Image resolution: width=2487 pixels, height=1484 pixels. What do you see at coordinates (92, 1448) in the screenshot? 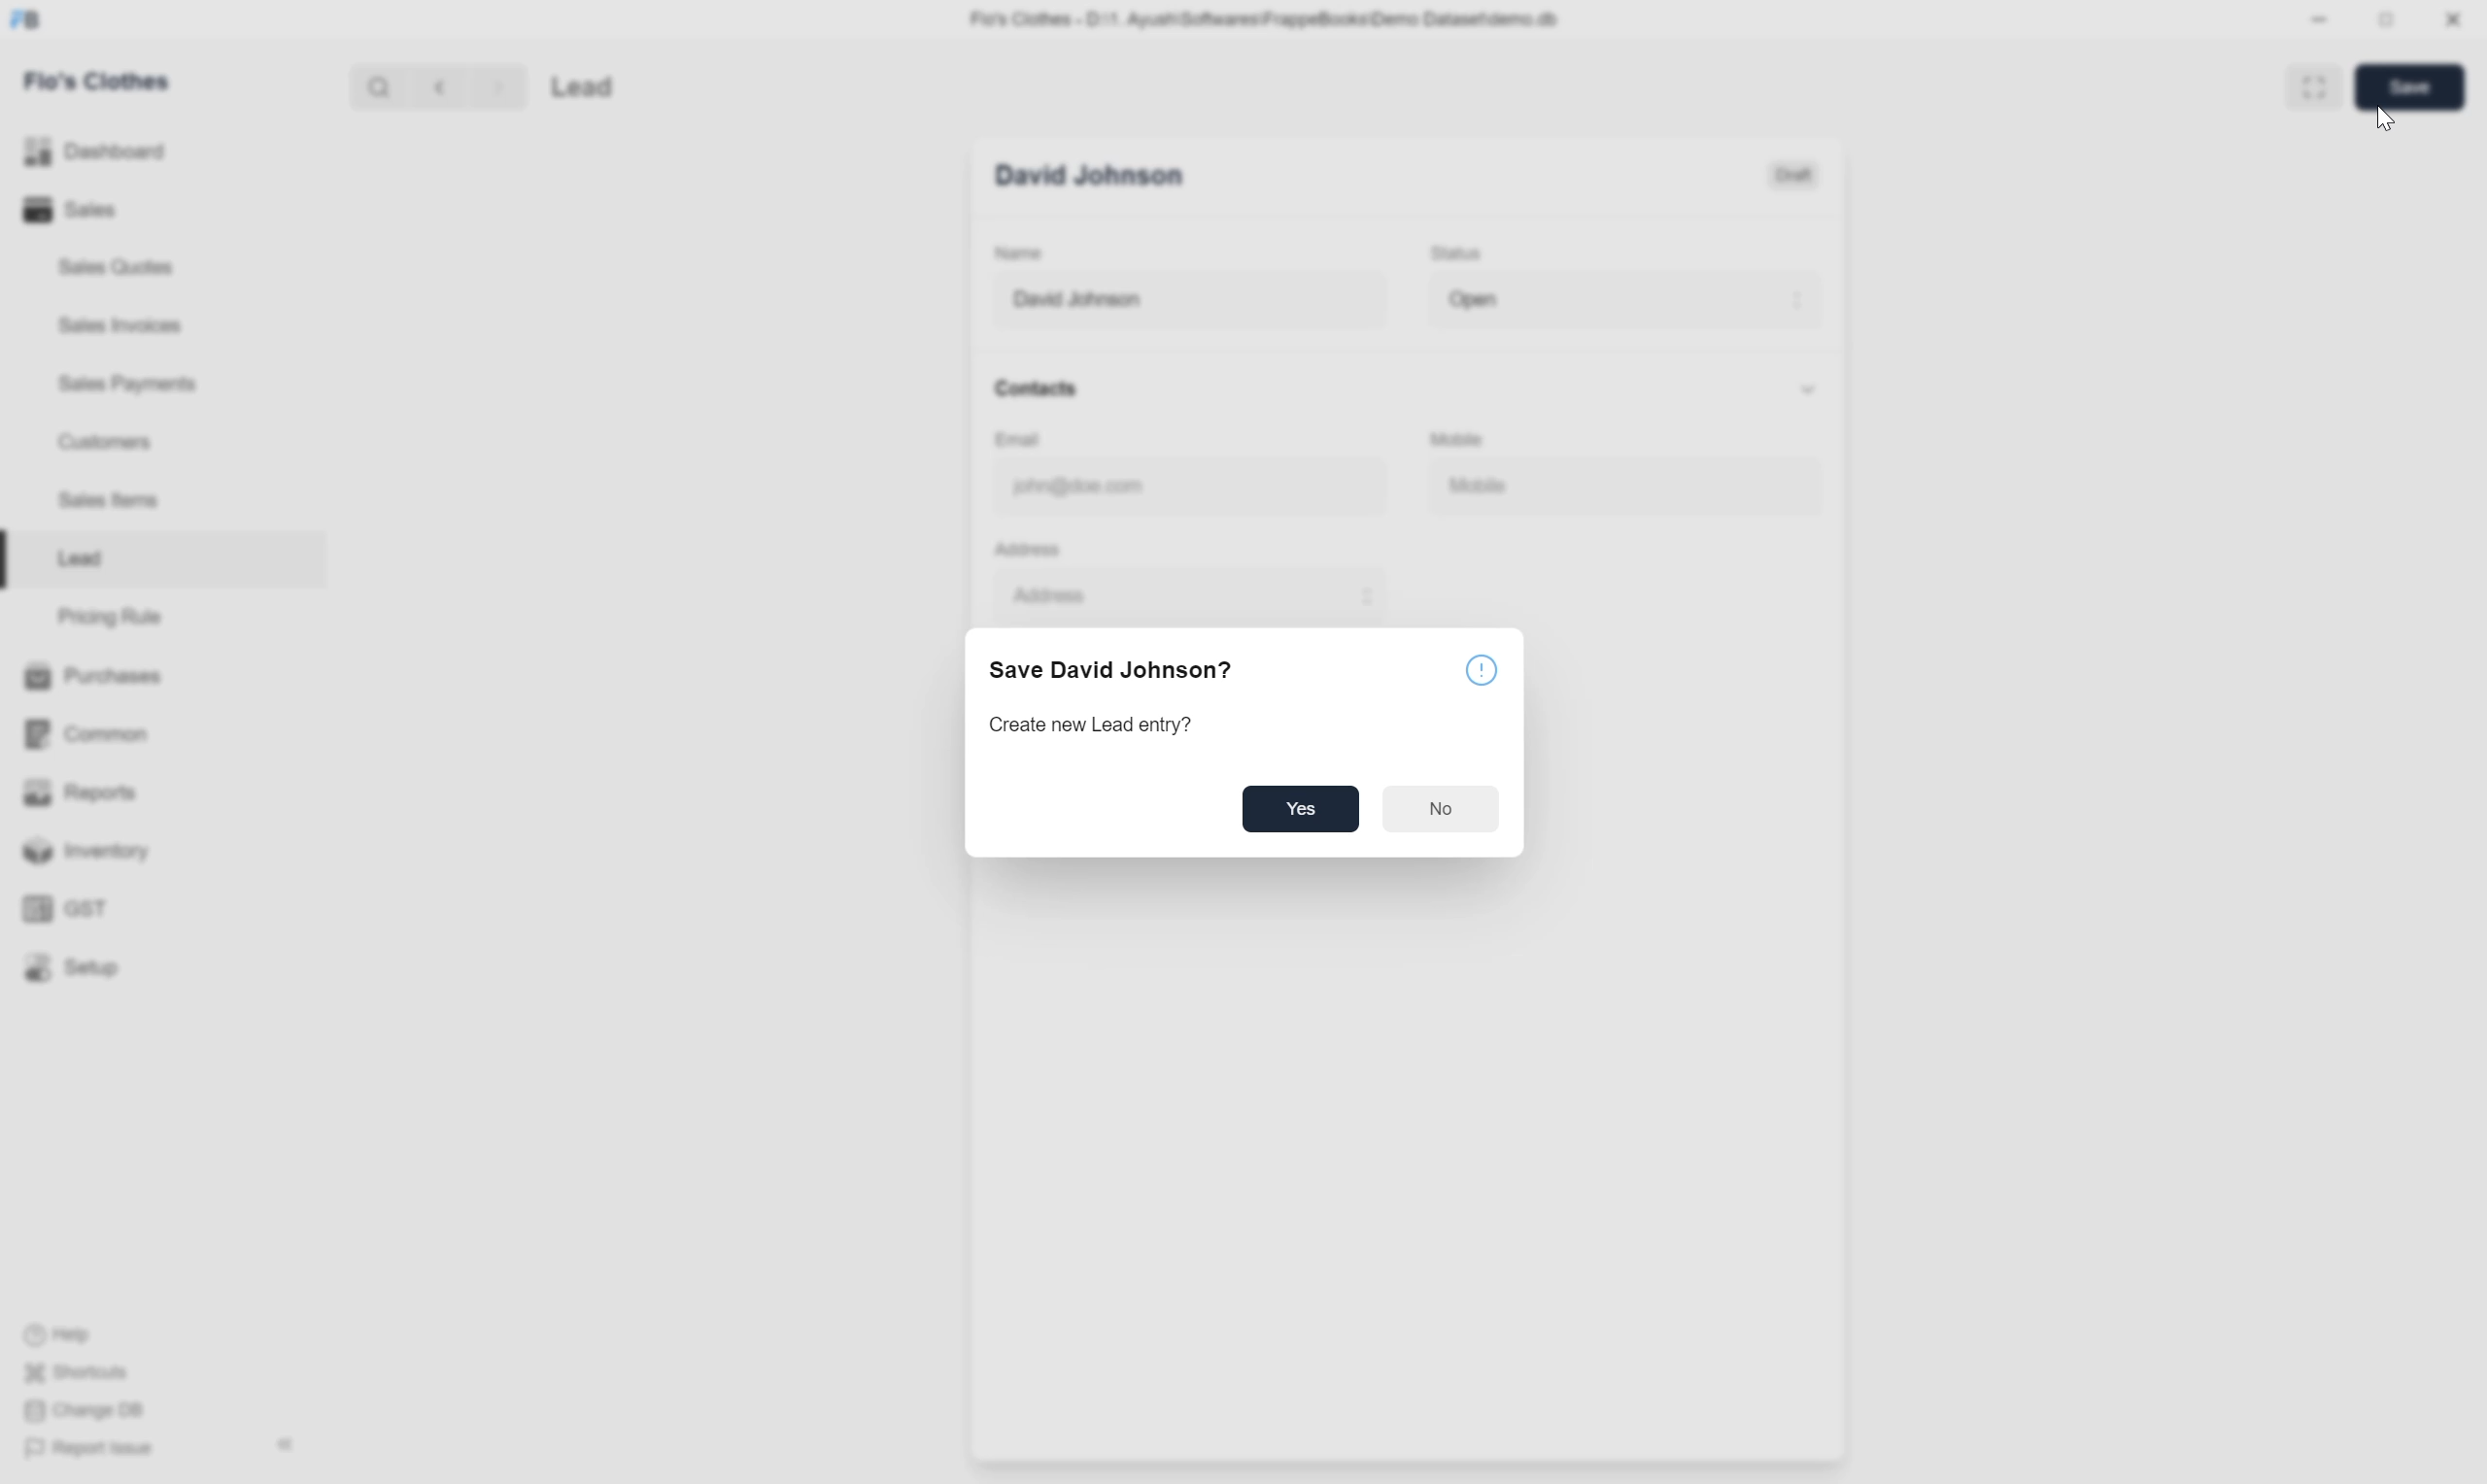
I see ` Report Issue` at bounding box center [92, 1448].